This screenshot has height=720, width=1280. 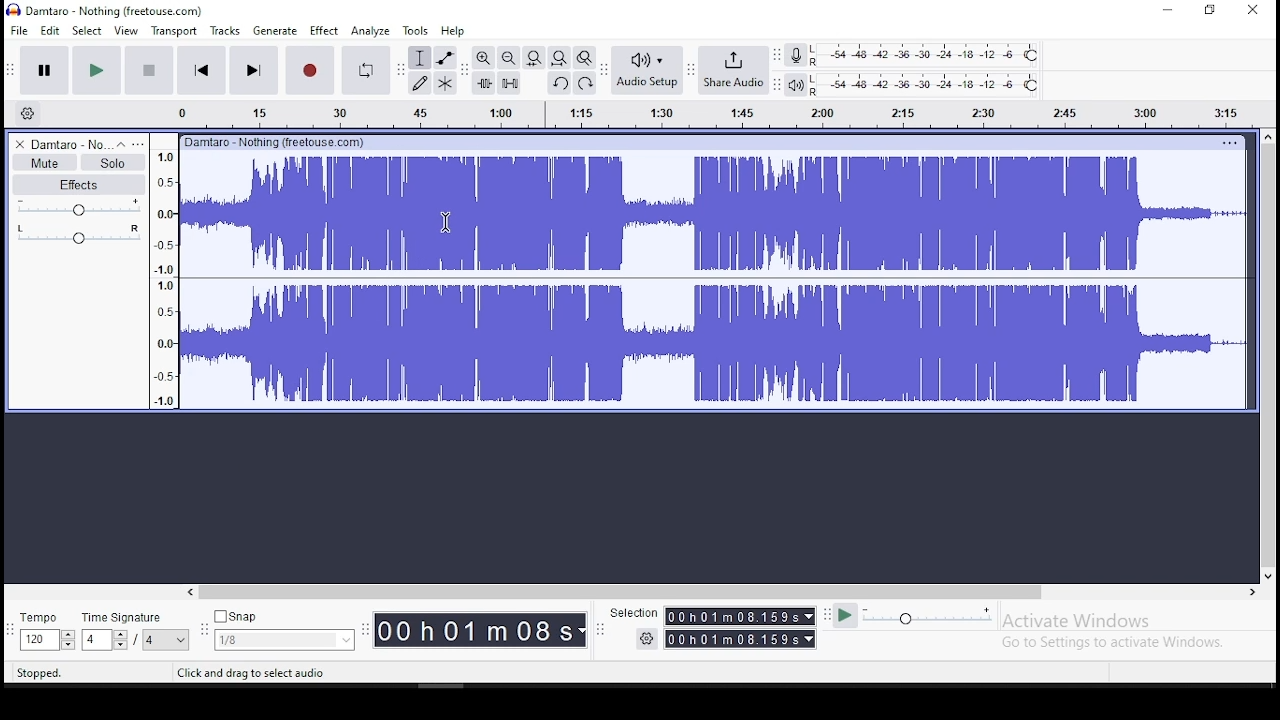 I want to click on Click and drag to select audio, so click(x=251, y=674).